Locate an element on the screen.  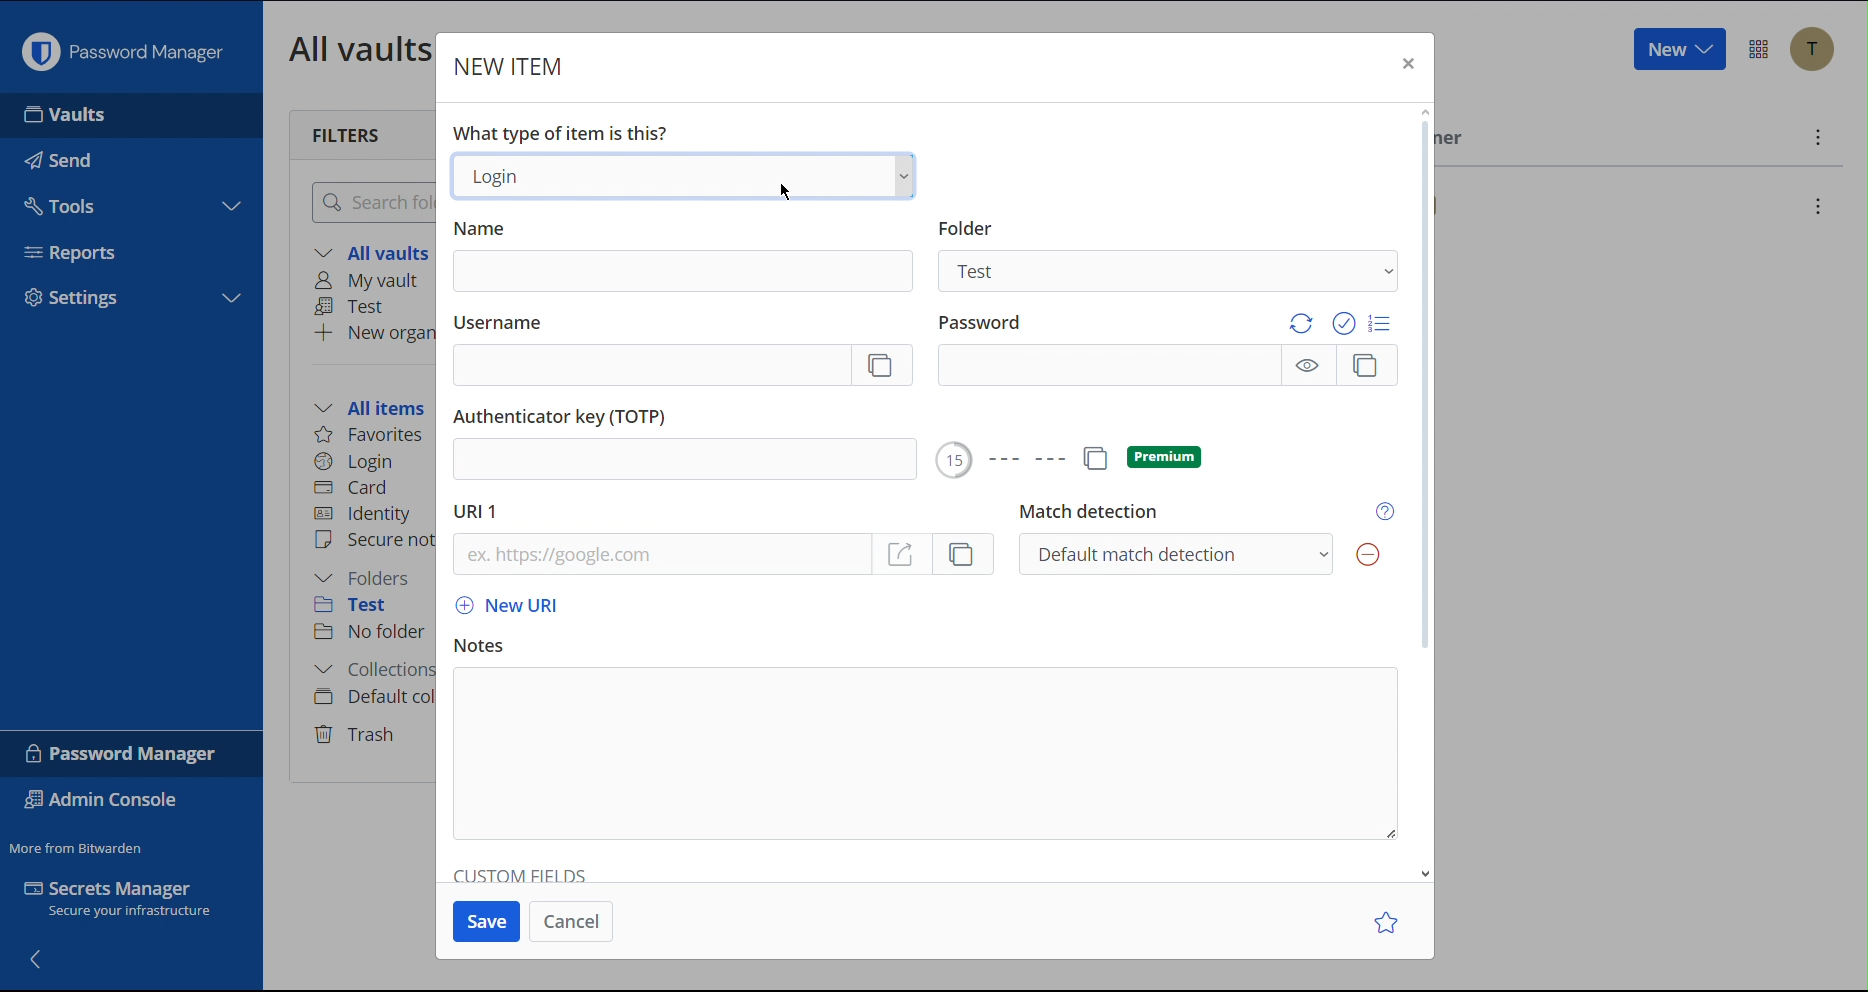
Favorites is located at coordinates (371, 435).